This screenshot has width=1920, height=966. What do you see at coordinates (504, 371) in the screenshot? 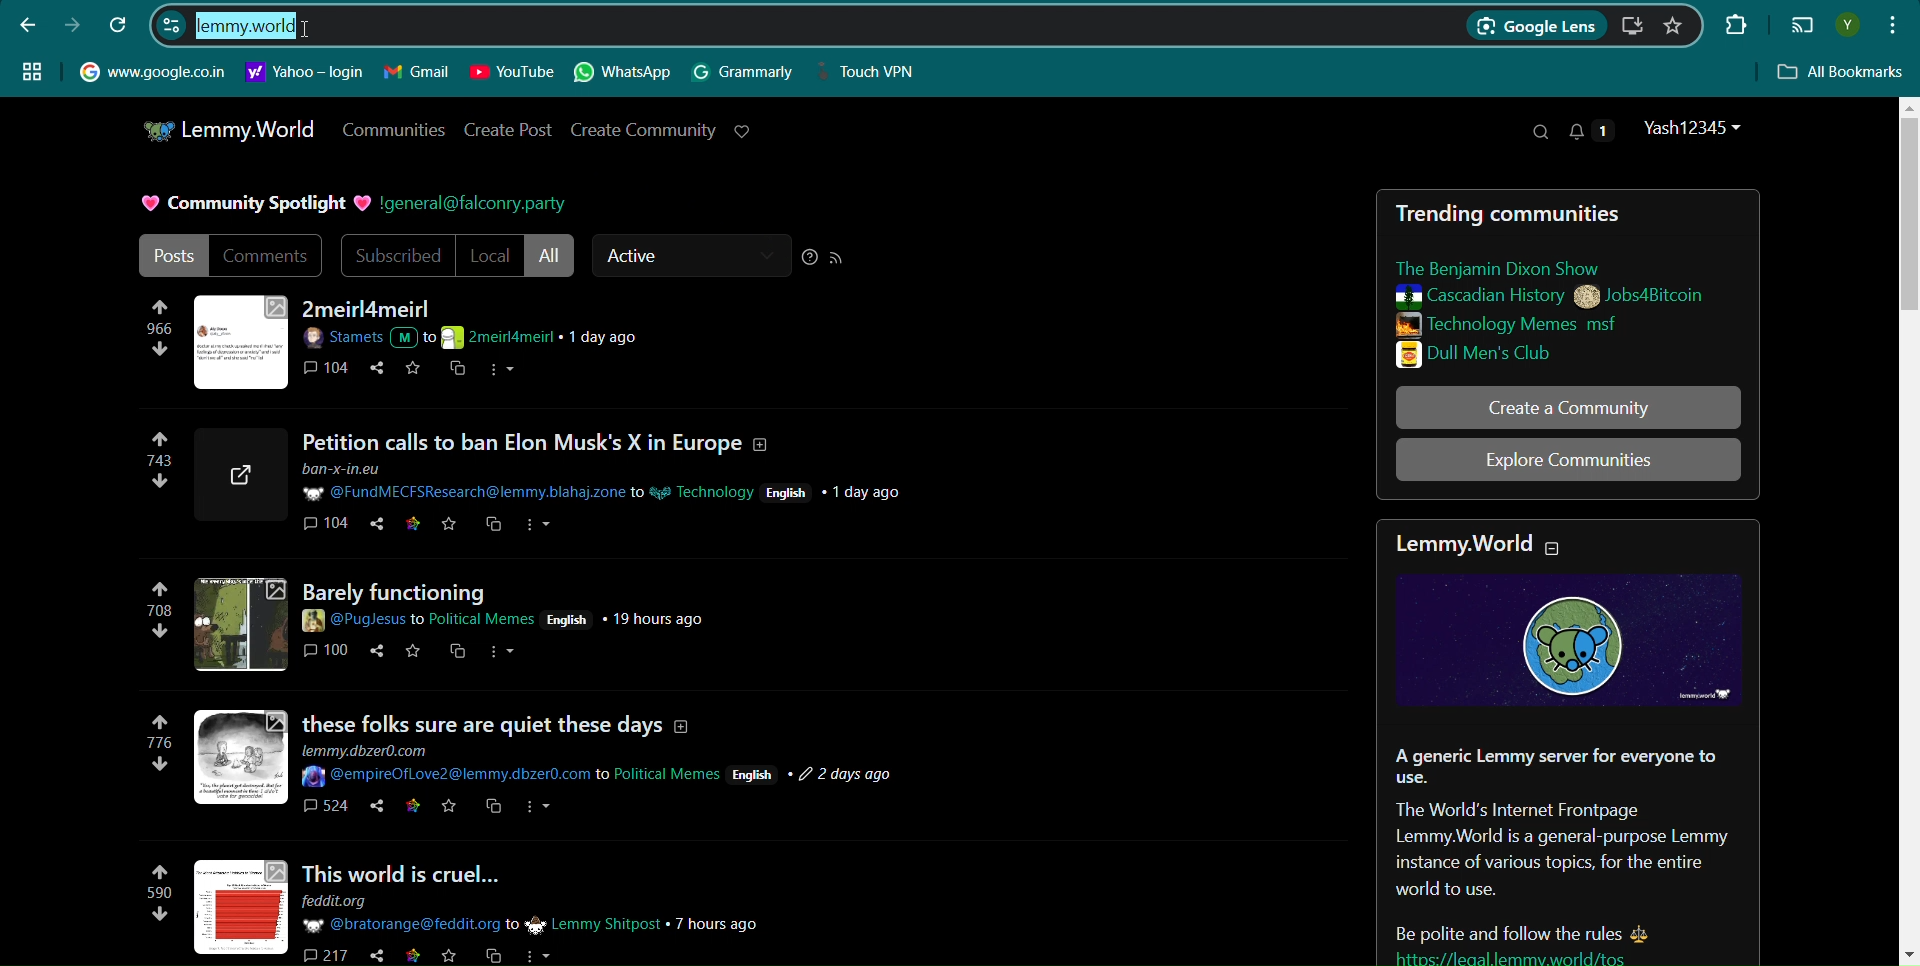
I see `More` at bounding box center [504, 371].